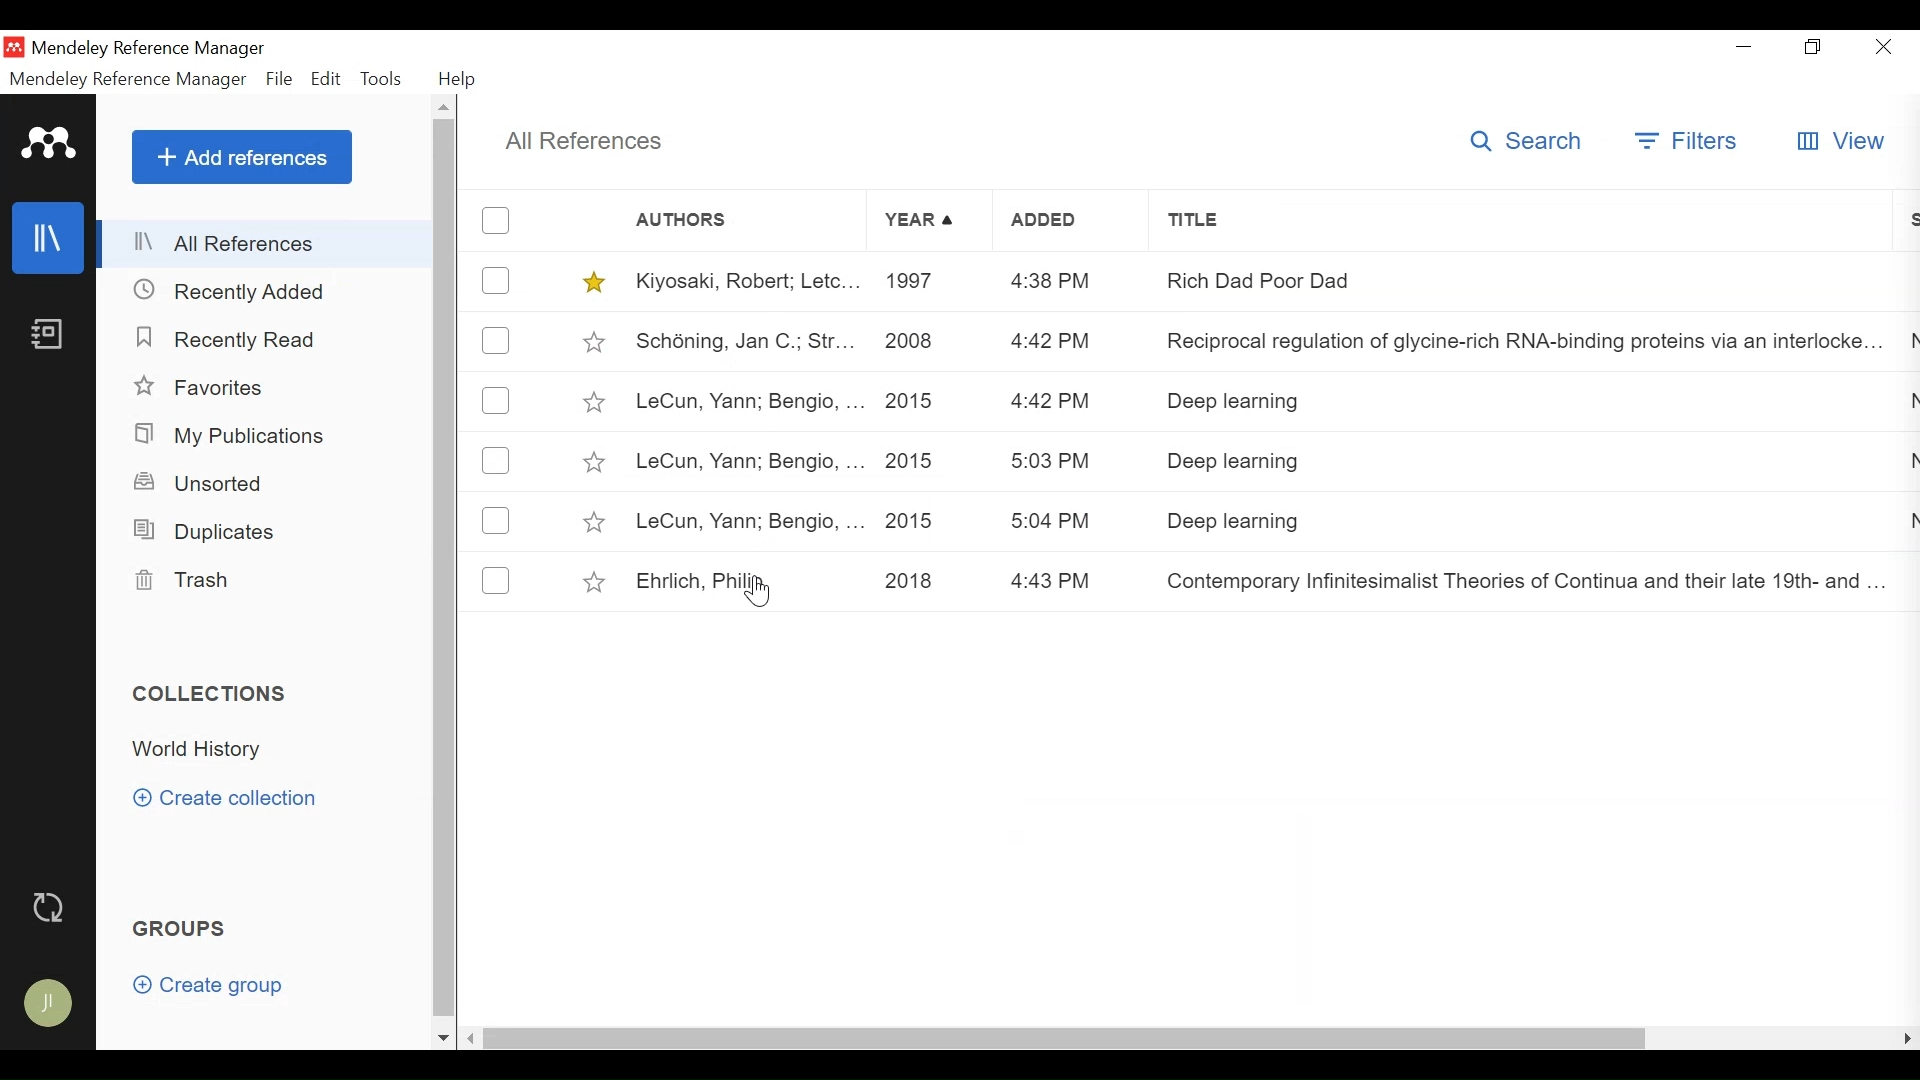 This screenshot has height=1080, width=1920. I want to click on Favorites, so click(202, 386).